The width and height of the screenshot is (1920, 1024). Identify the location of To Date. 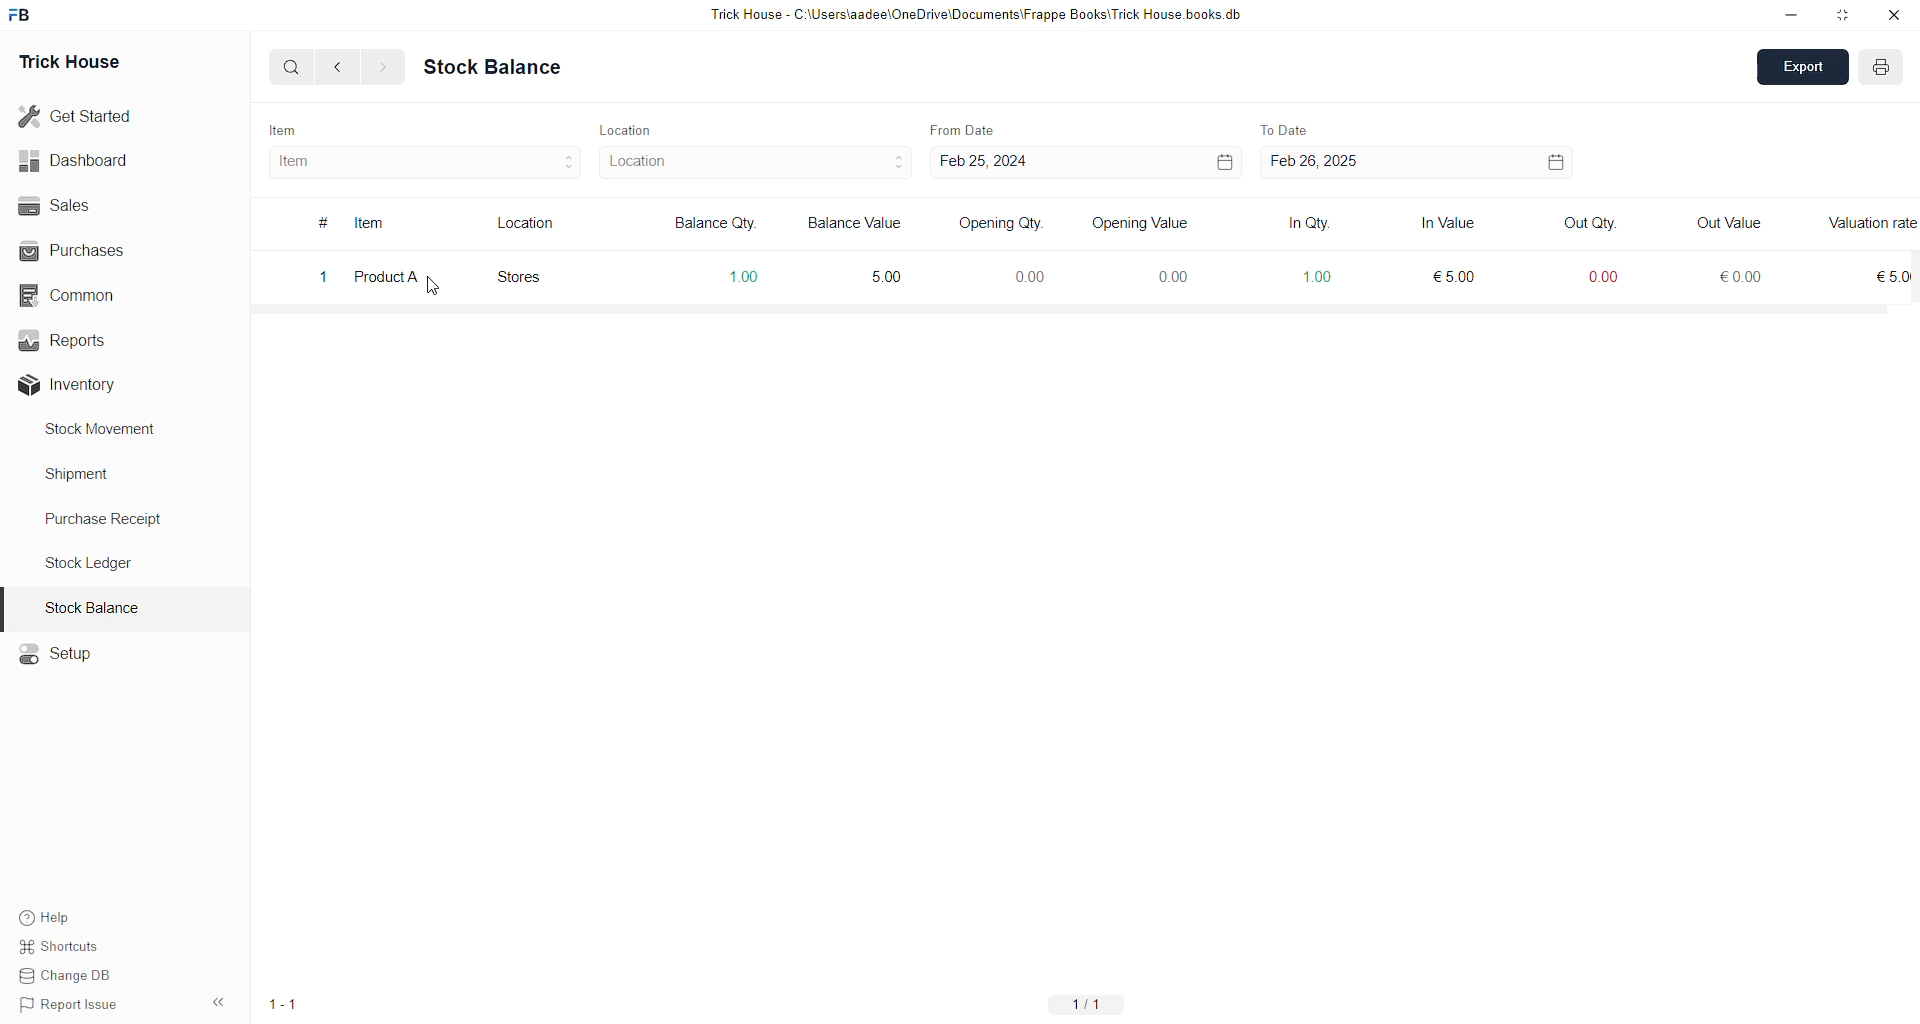
(1298, 130).